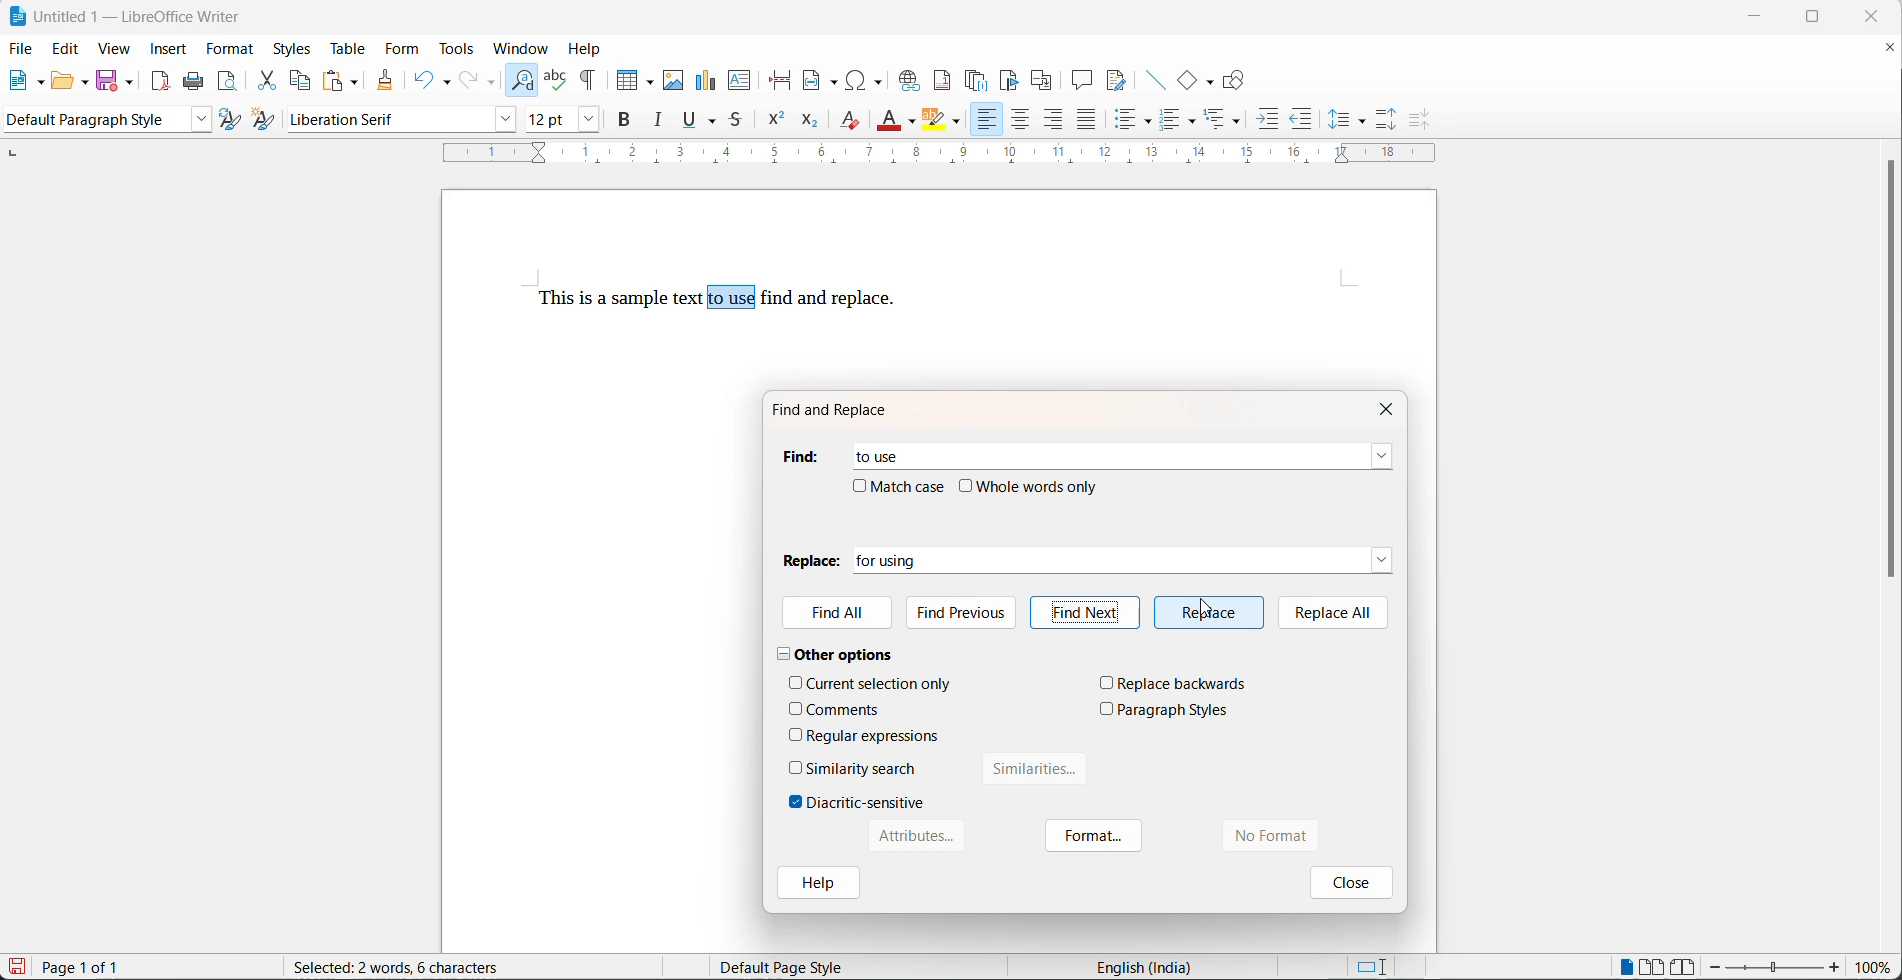 The width and height of the screenshot is (1902, 980). Describe the element at coordinates (231, 120) in the screenshot. I see `update selected style` at that location.